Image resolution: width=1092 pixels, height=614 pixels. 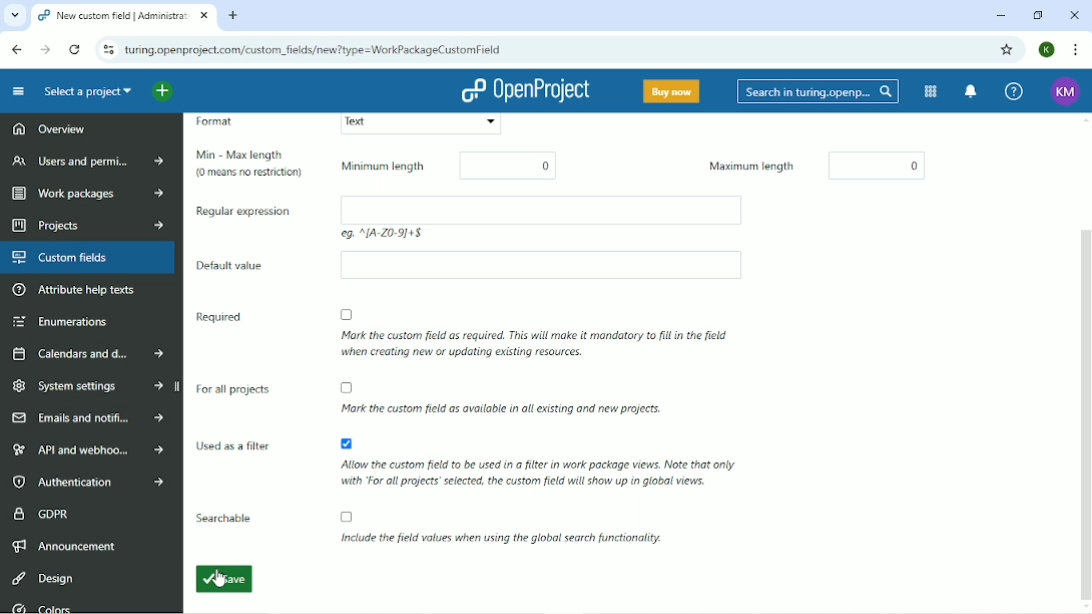 I want to click on Search tabs, so click(x=14, y=16).